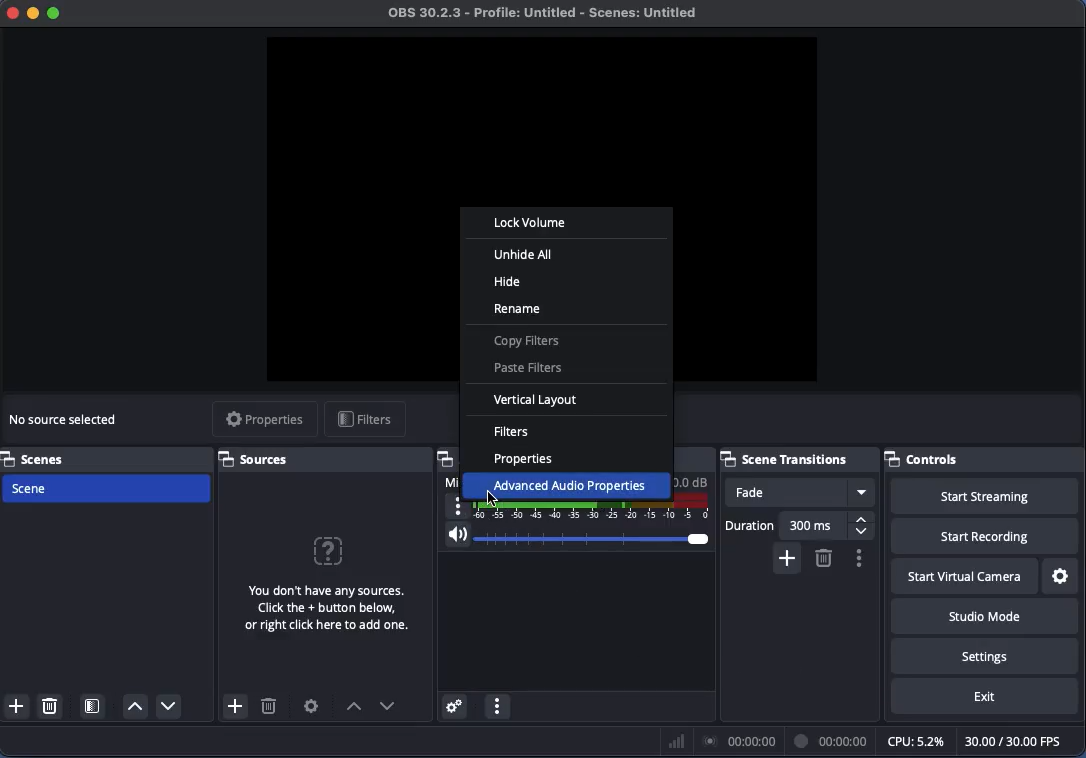  Describe the element at coordinates (985, 697) in the screenshot. I see `Exit` at that location.